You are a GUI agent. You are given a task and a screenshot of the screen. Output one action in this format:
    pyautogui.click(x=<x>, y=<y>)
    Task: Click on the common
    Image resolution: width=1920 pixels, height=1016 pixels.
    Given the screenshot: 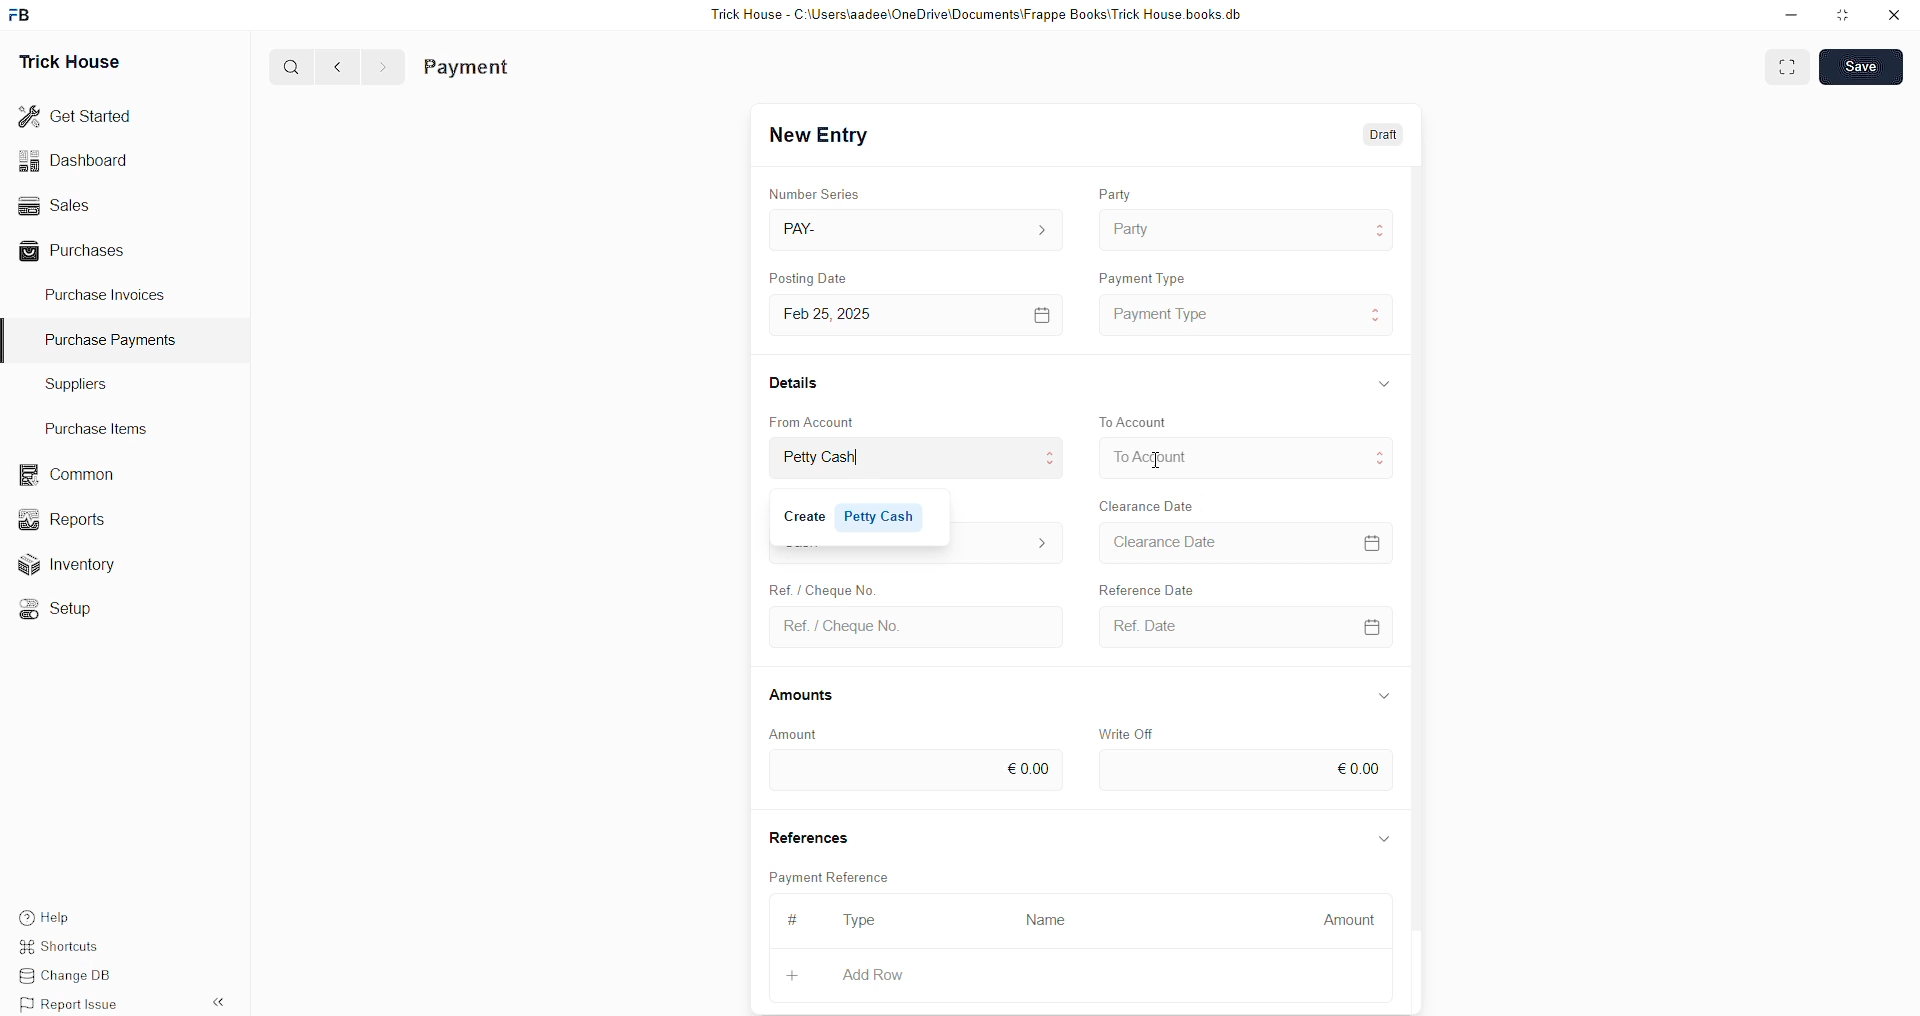 What is the action you would take?
    pyautogui.click(x=70, y=475)
    